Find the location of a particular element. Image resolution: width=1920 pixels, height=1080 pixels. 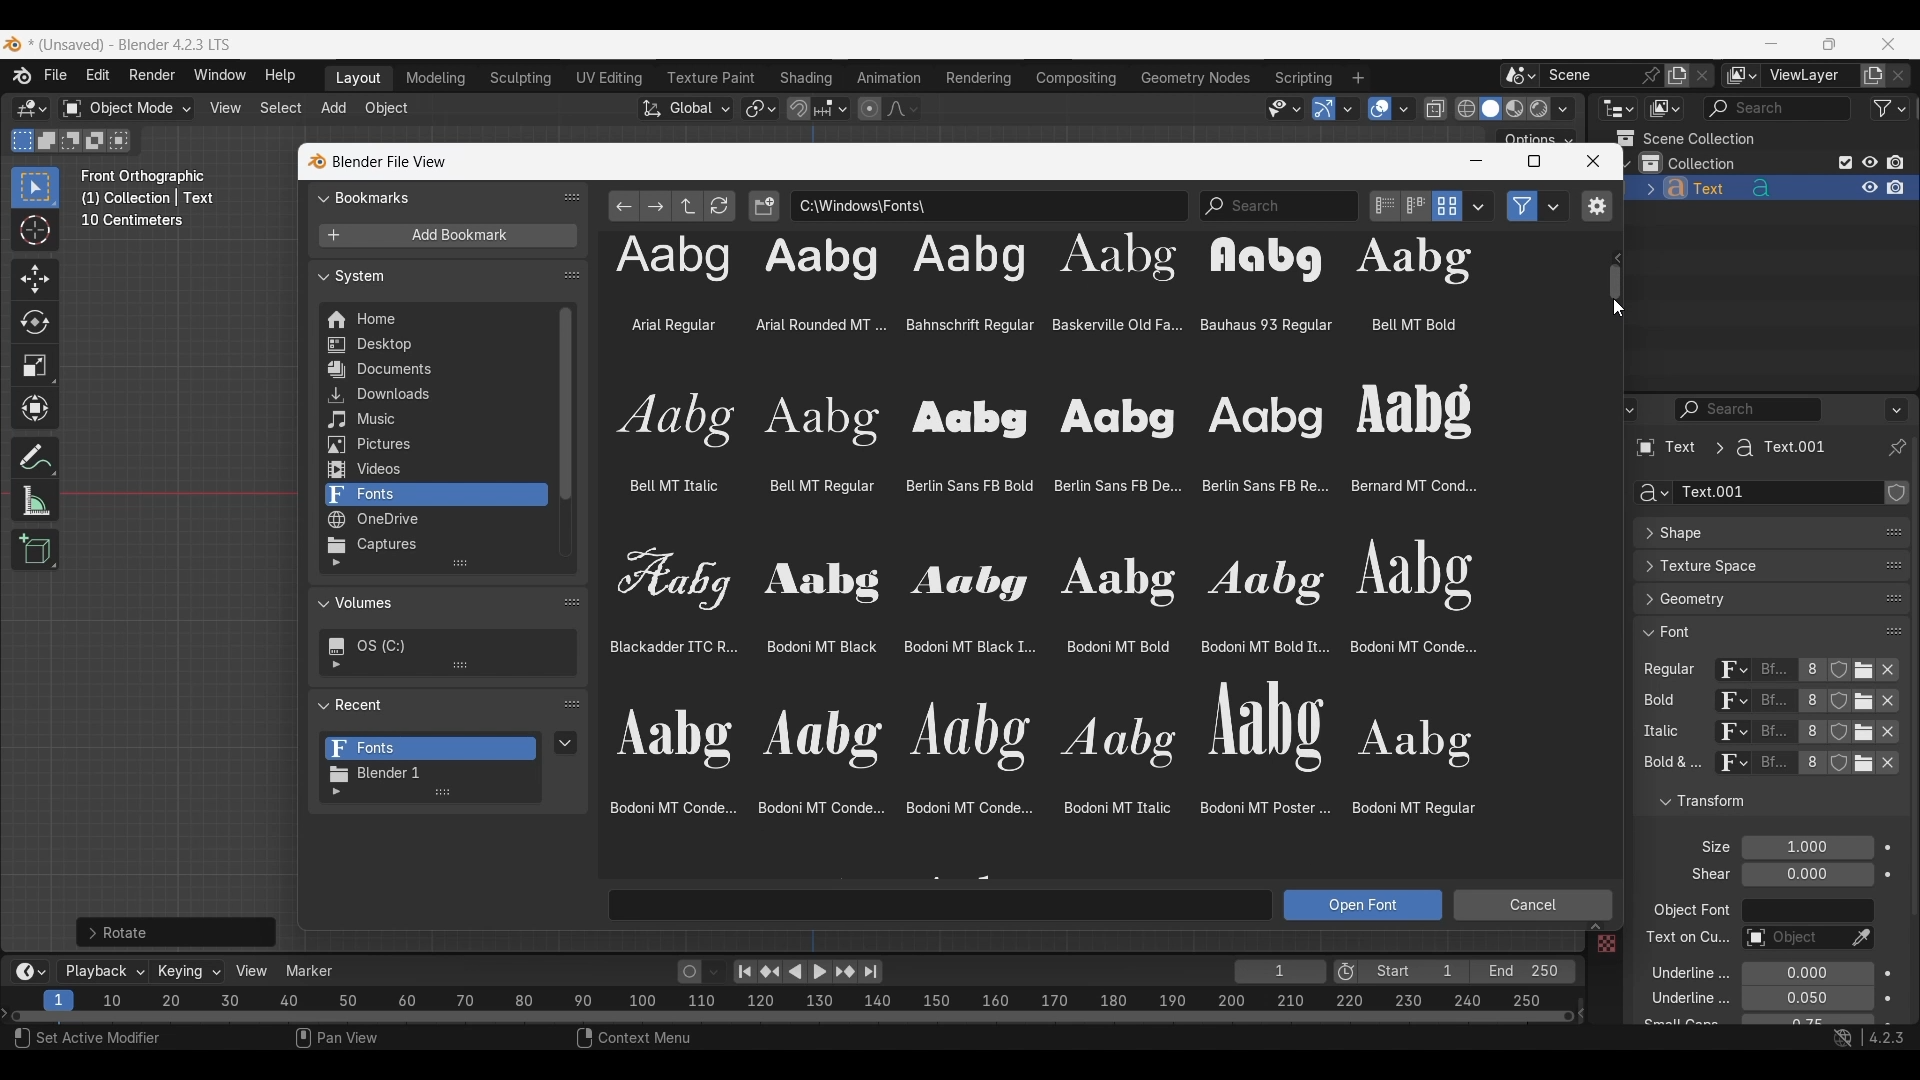

Texture paint workspace is located at coordinates (713, 78).